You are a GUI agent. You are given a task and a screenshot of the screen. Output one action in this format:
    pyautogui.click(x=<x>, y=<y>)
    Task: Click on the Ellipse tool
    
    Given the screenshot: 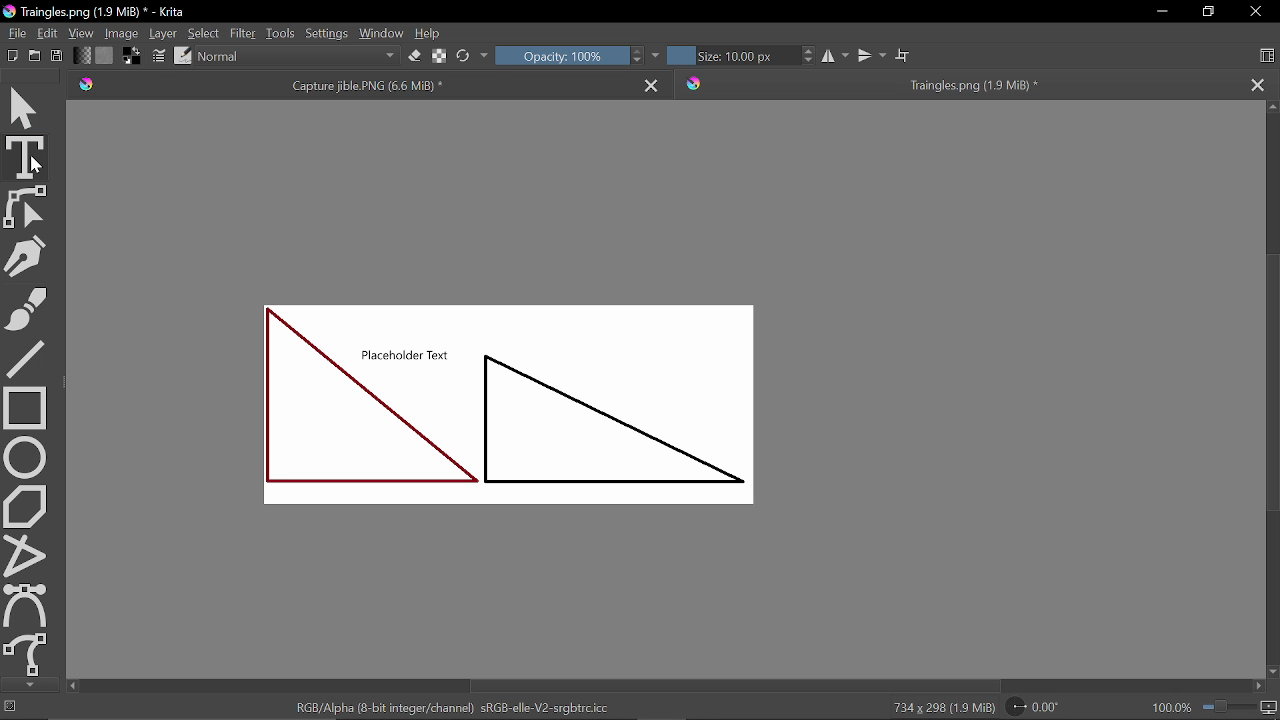 What is the action you would take?
    pyautogui.click(x=28, y=456)
    